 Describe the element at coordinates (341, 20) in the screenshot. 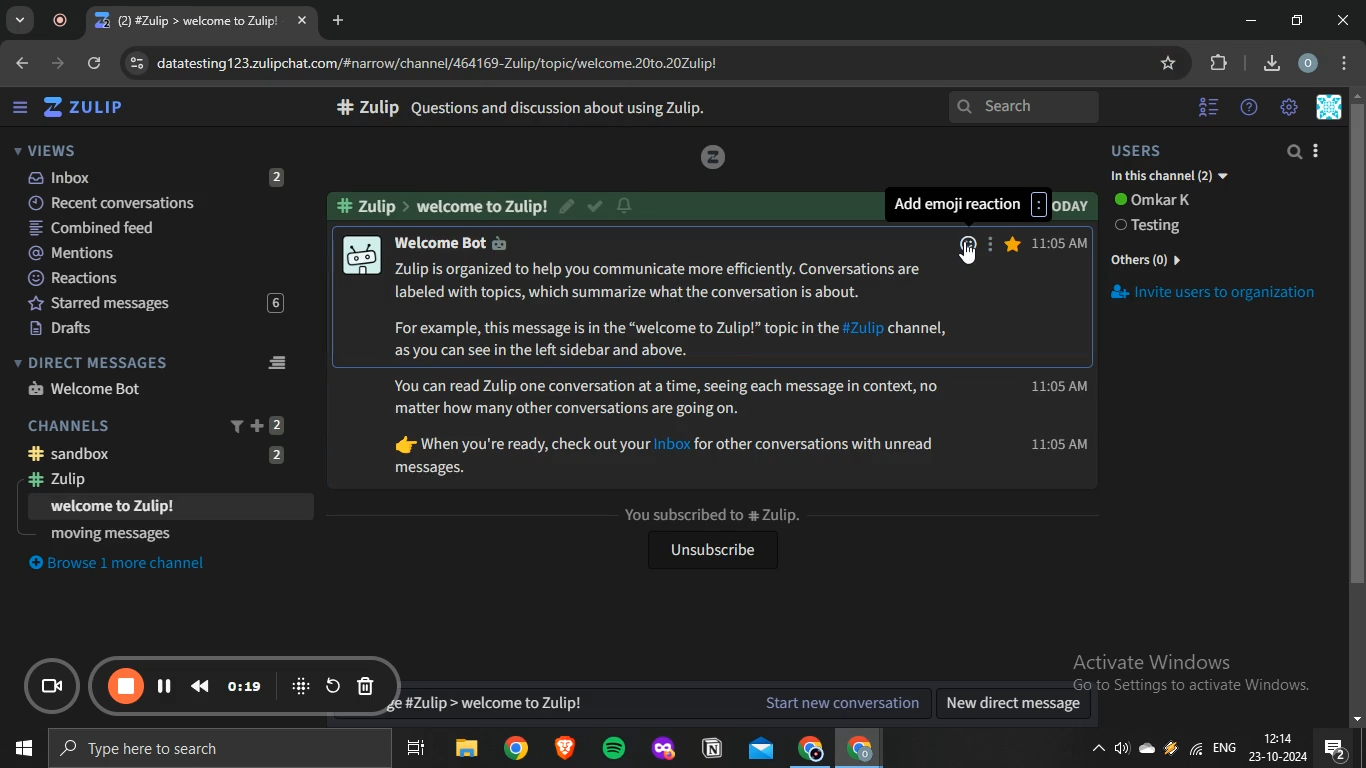

I see `new tab` at that location.